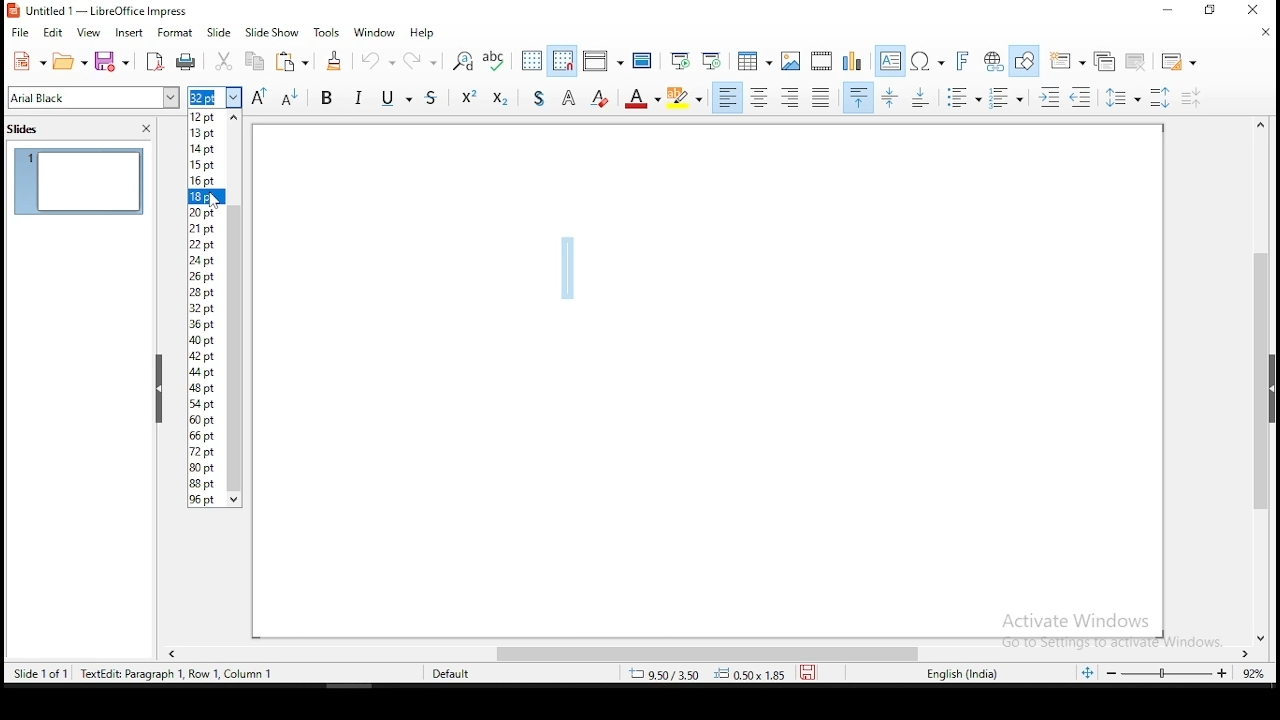 The image size is (1280, 720). I want to click on redo, so click(419, 58).